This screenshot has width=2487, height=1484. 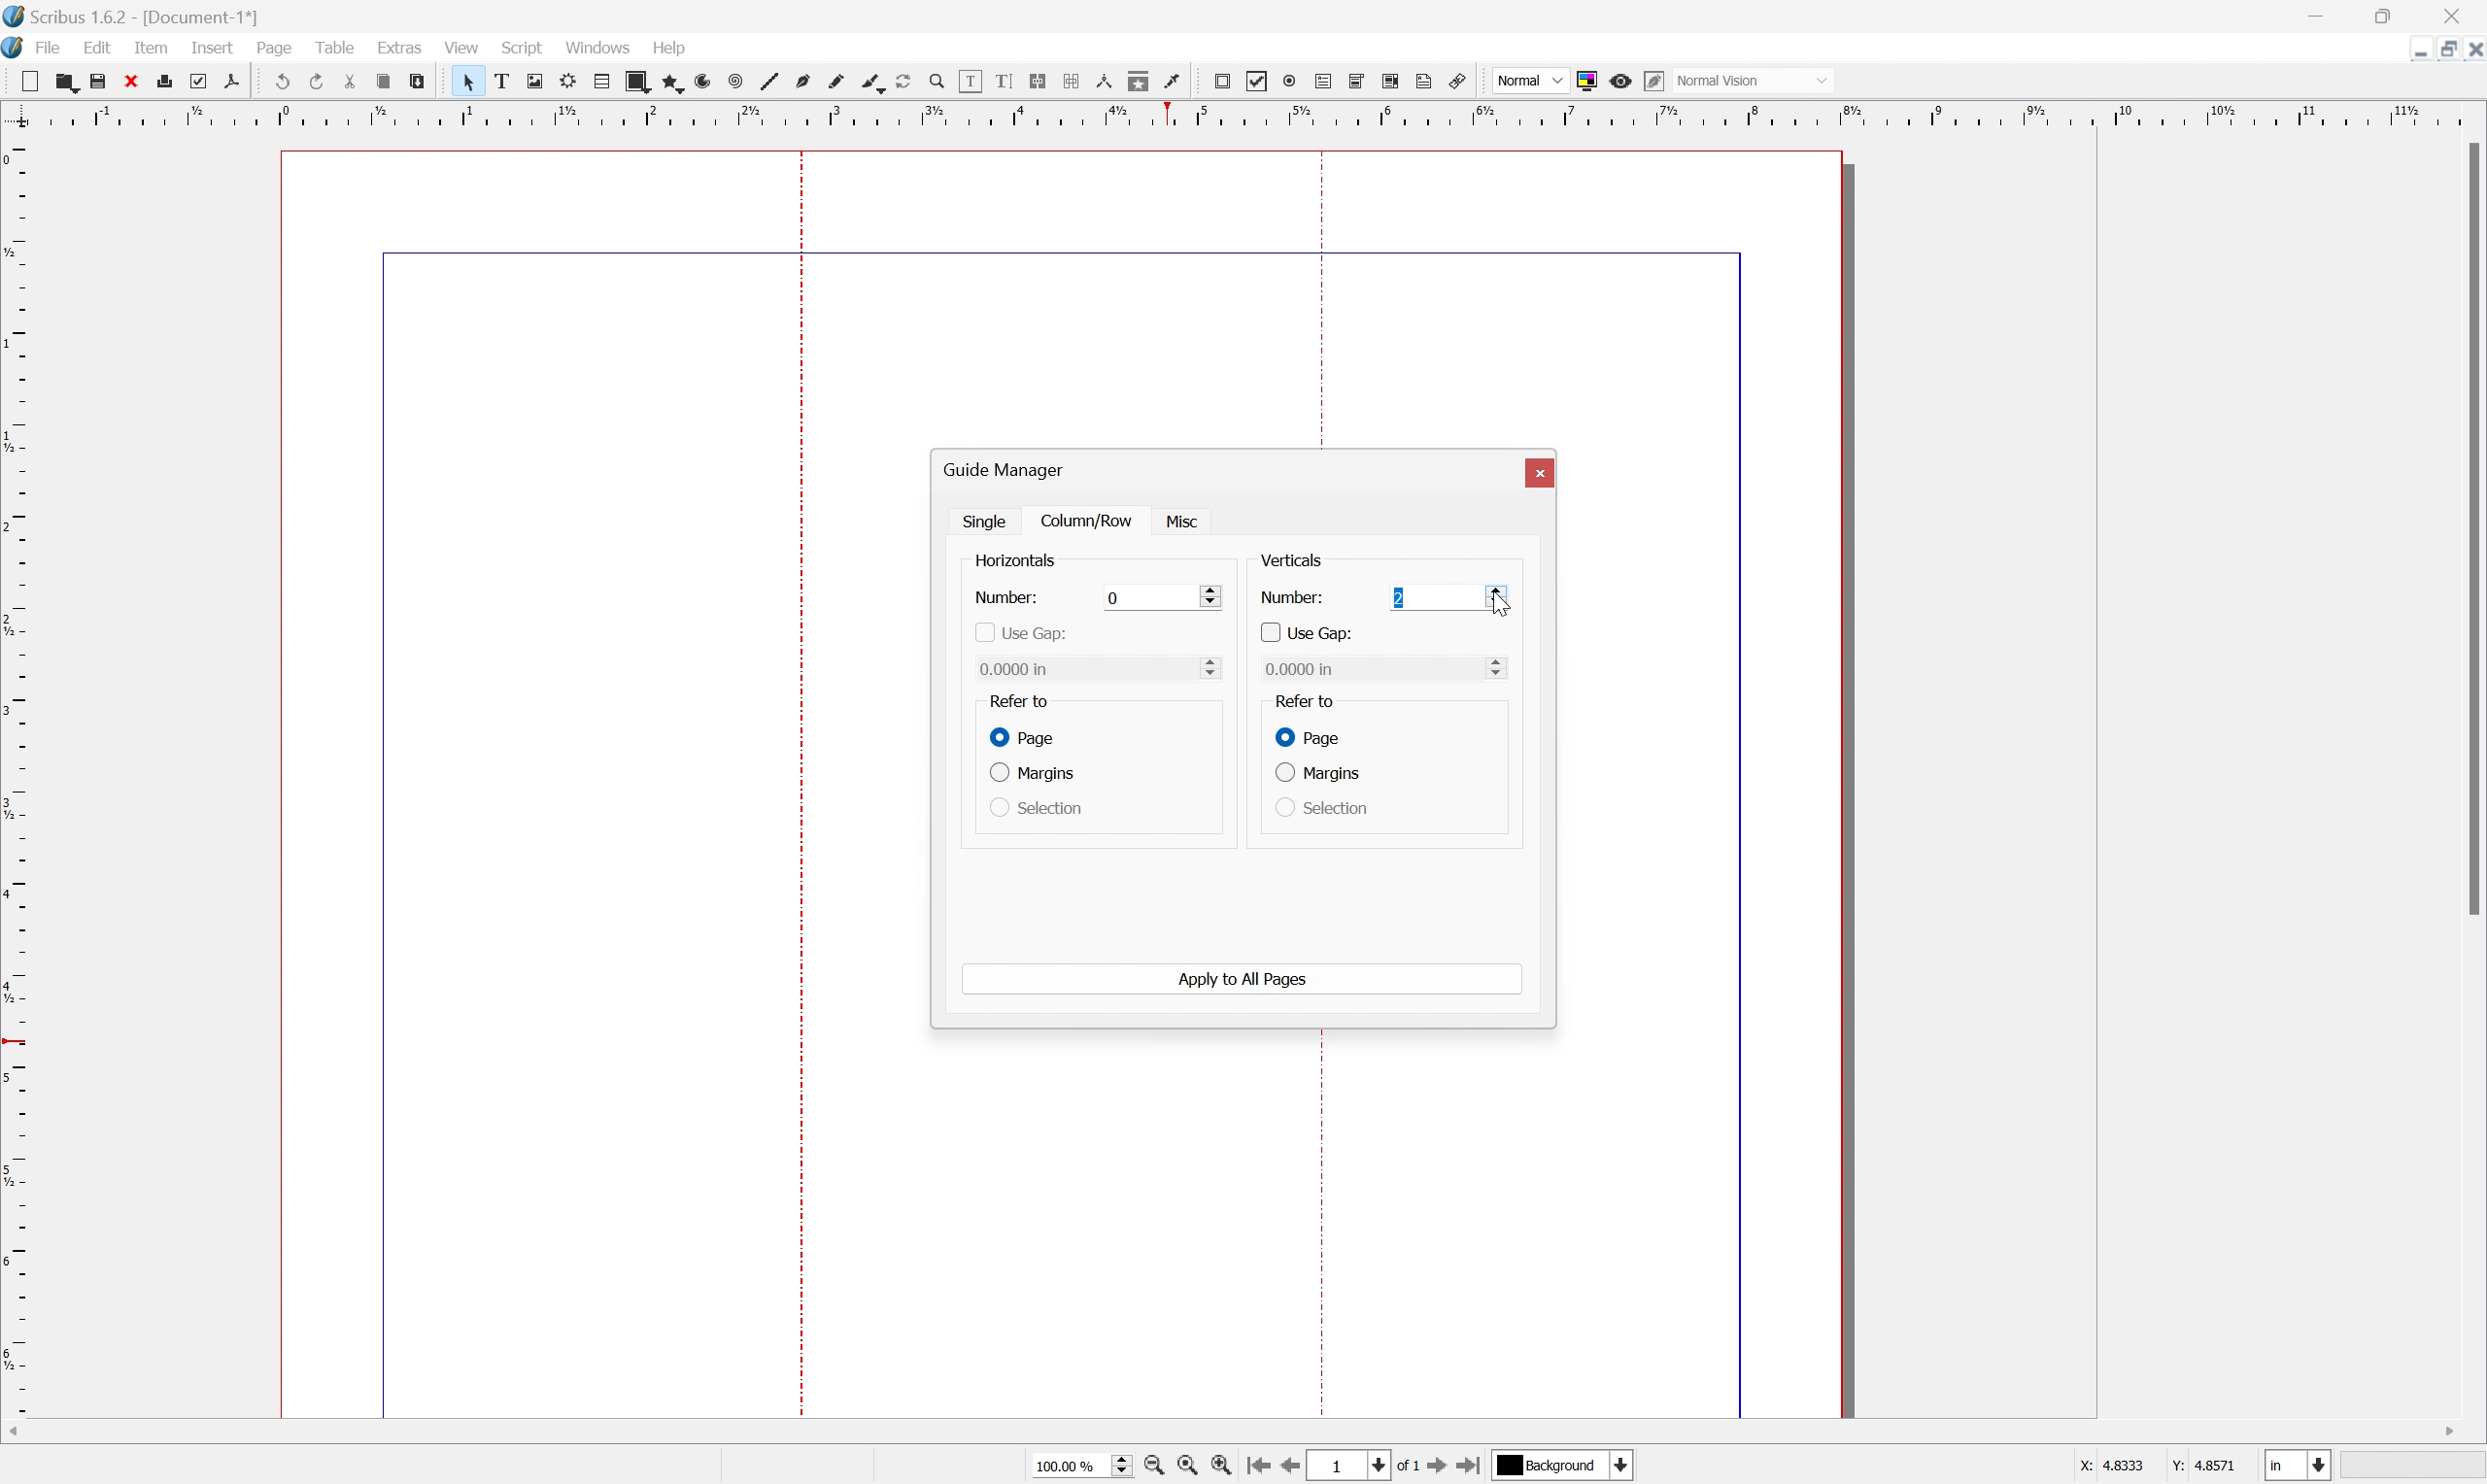 I want to click on normal vision, so click(x=1752, y=80).